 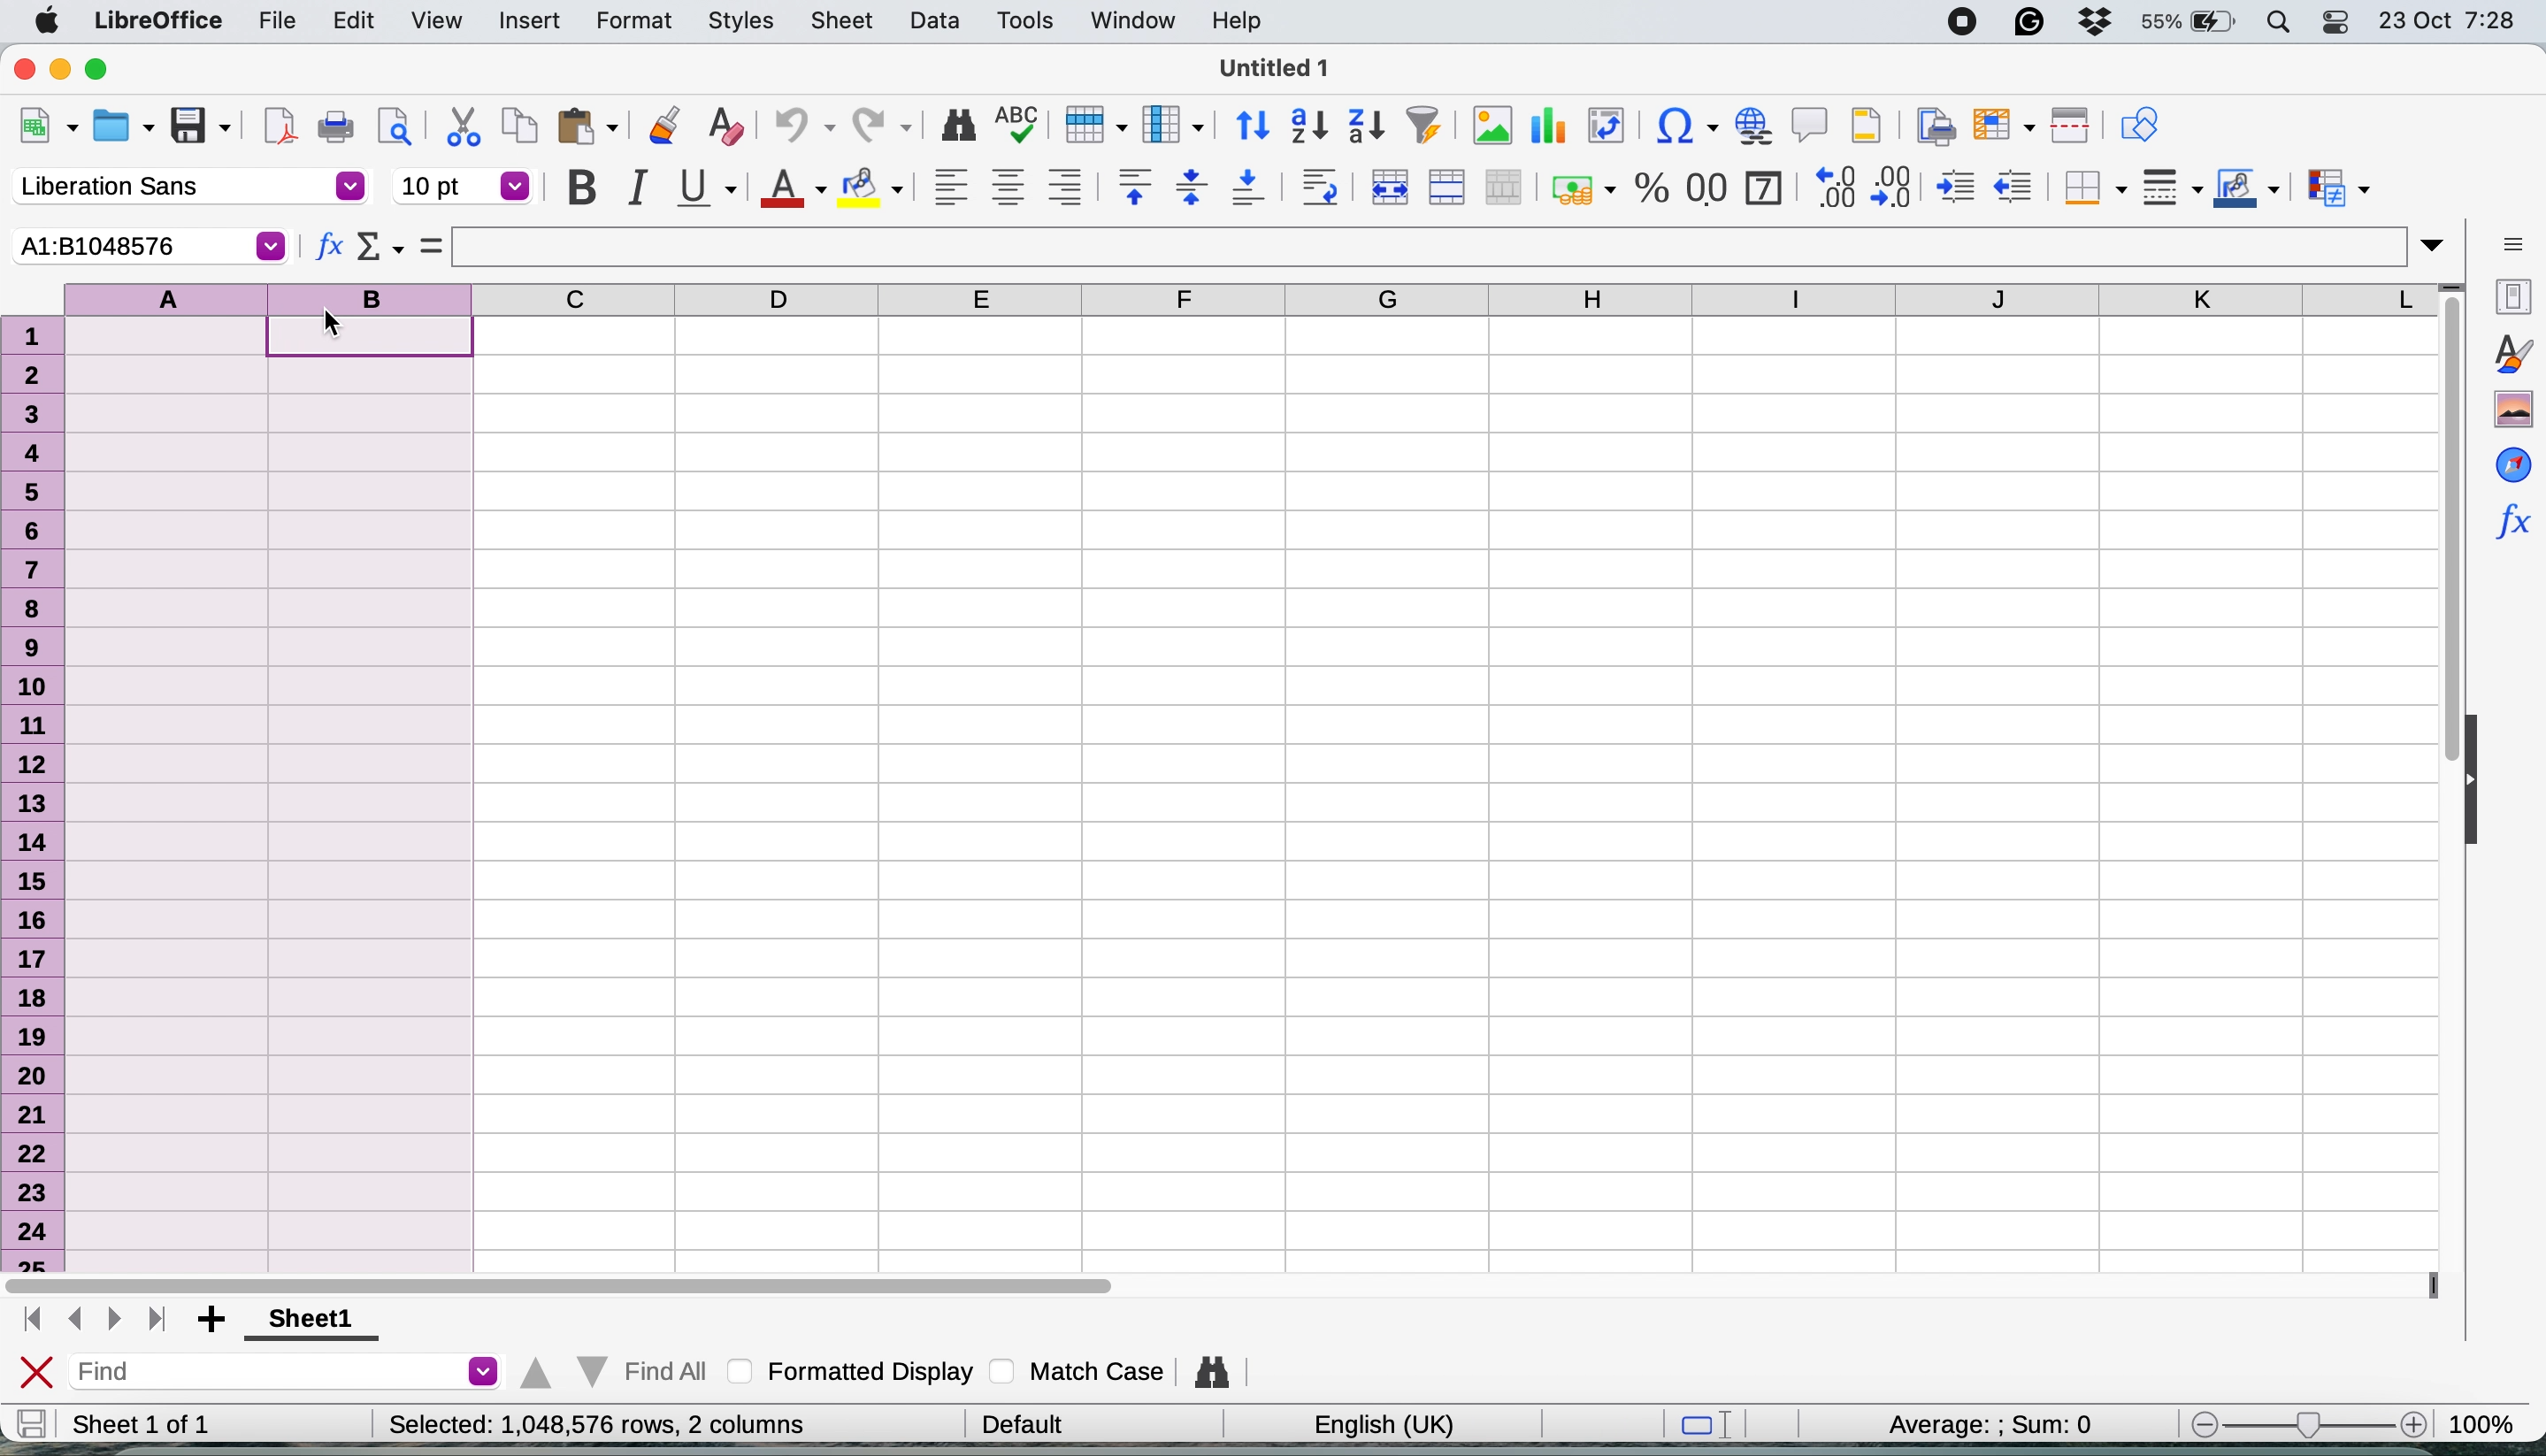 What do you see at coordinates (2456, 20) in the screenshot?
I see `date and time` at bounding box center [2456, 20].